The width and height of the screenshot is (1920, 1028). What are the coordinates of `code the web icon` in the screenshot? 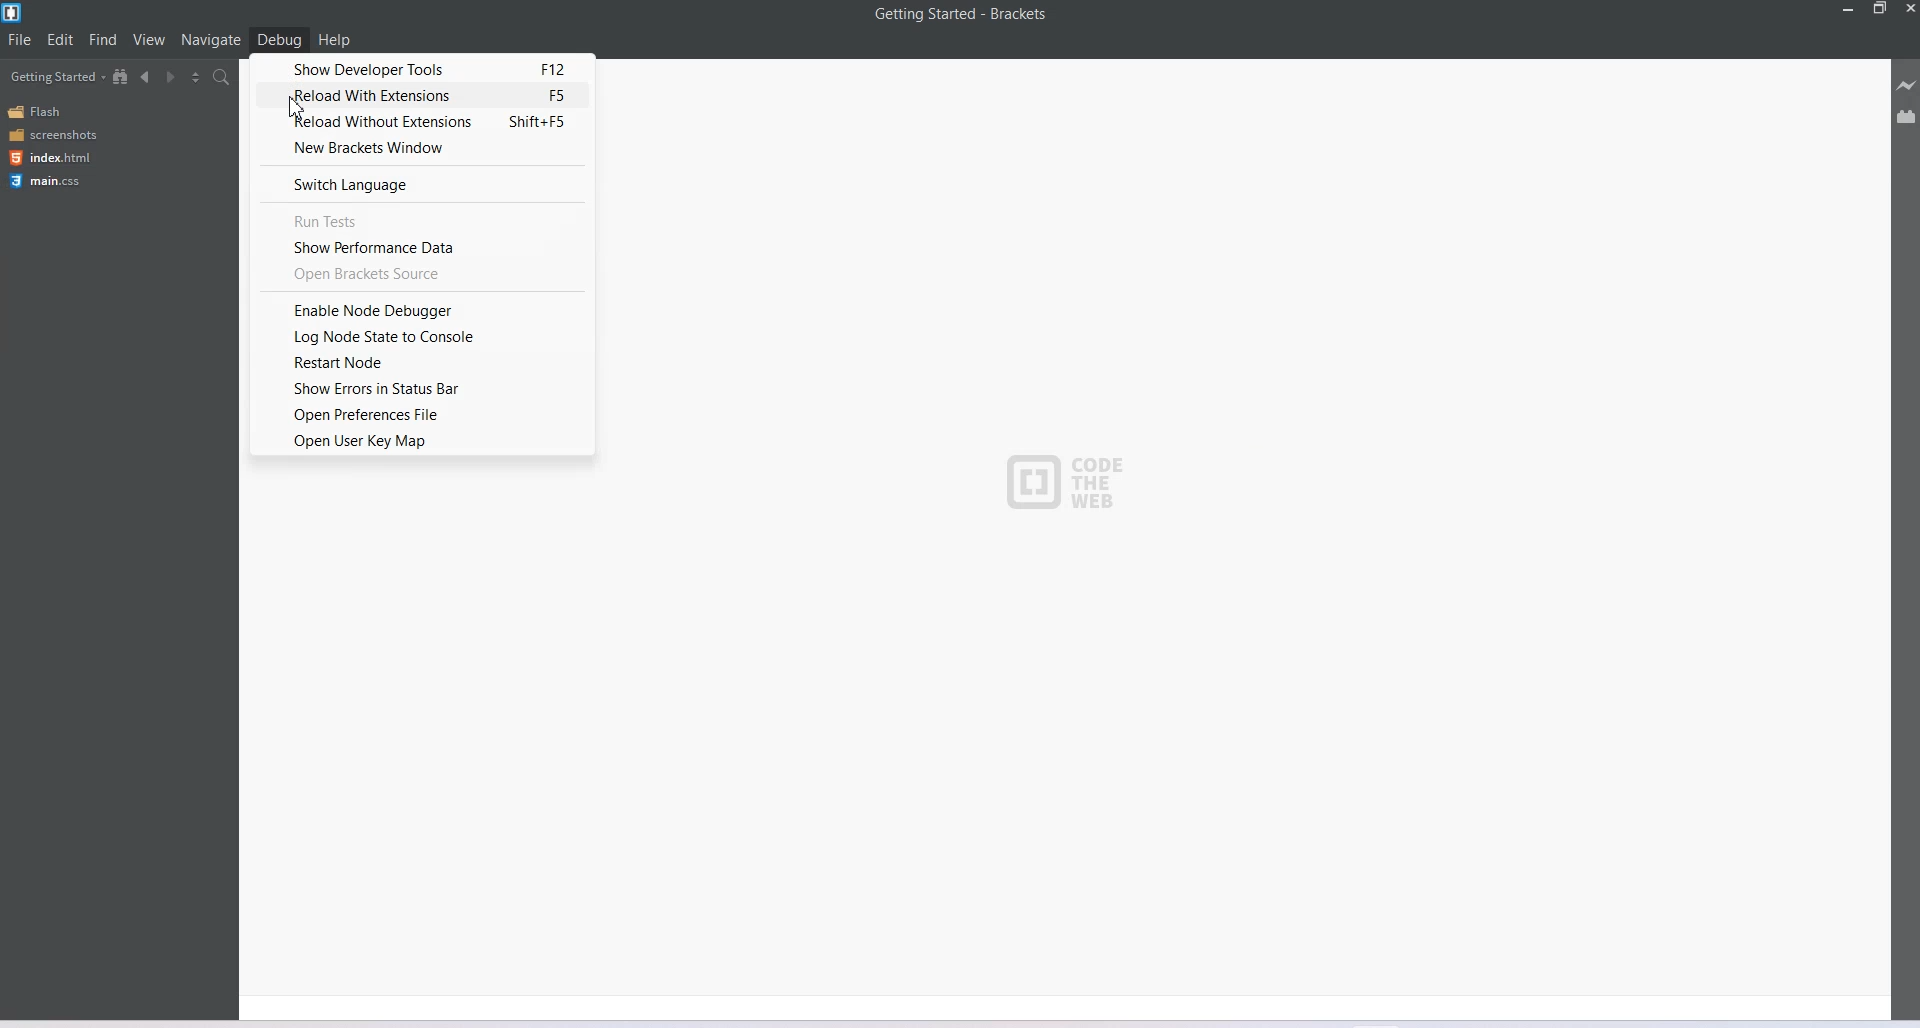 It's located at (1075, 486).